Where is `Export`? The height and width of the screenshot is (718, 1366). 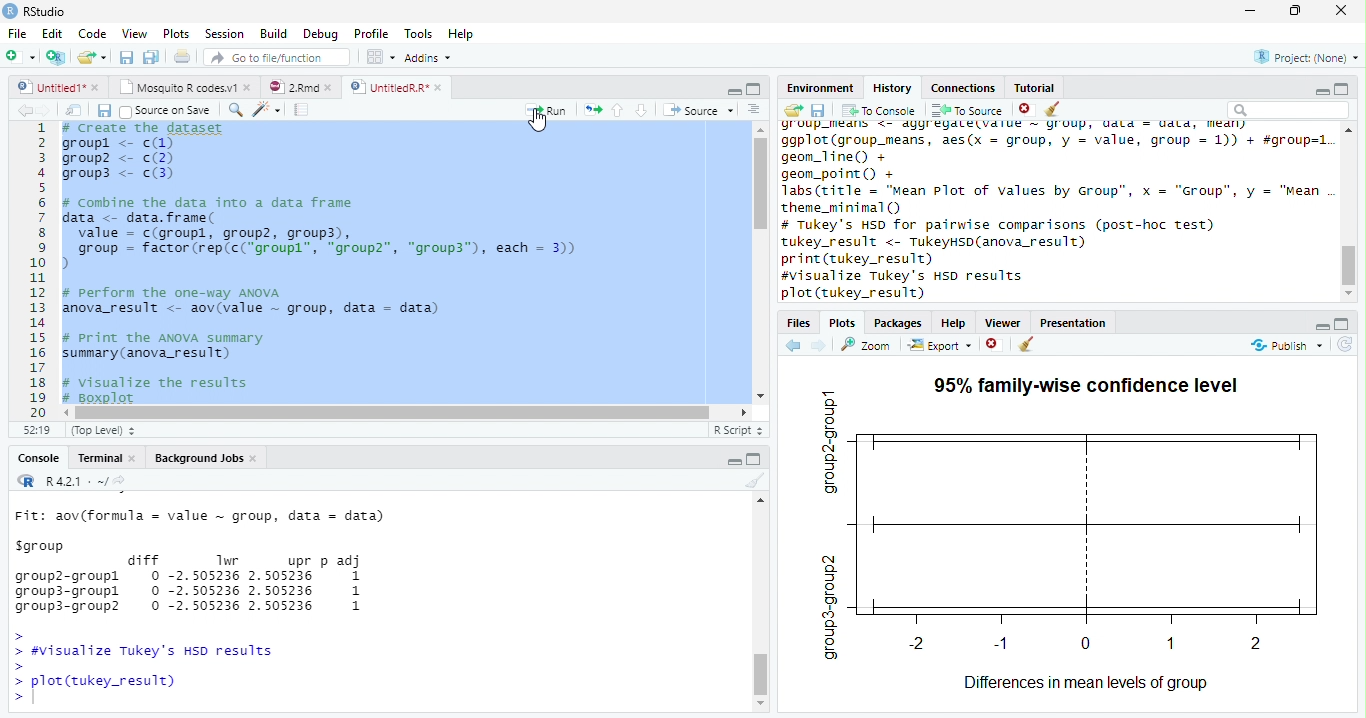
Export is located at coordinates (941, 345).